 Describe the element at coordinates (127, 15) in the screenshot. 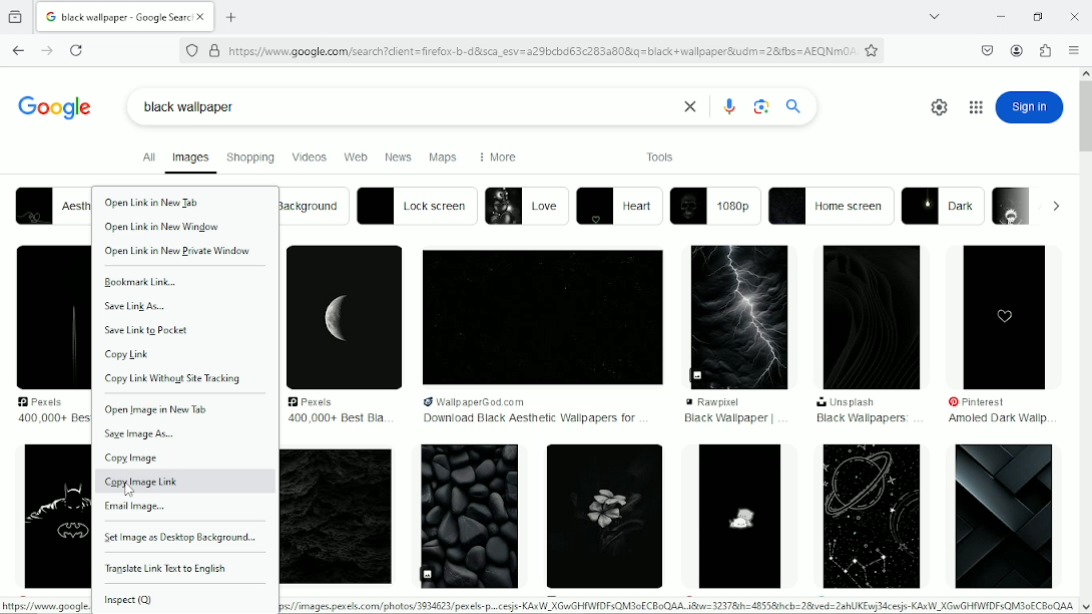

I see `black wallpaper-google search` at that location.